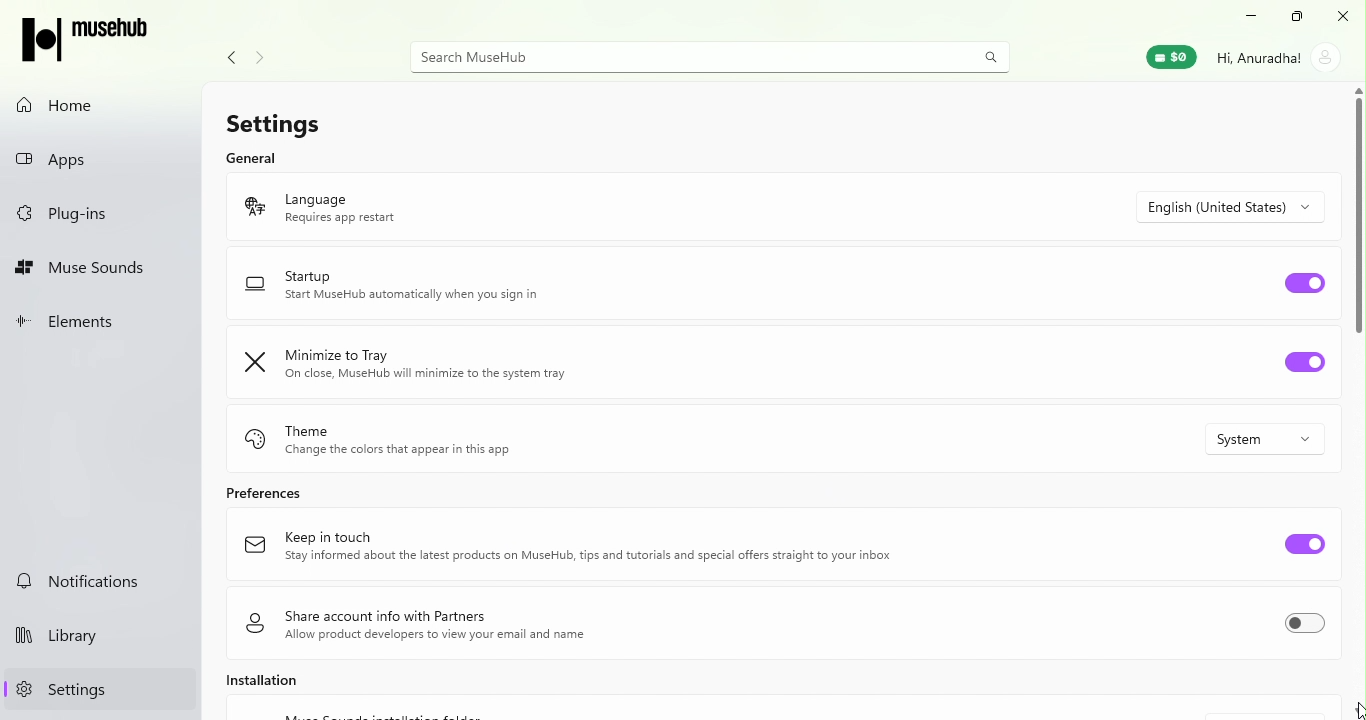 The width and height of the screenshot is (1366, 720). What do you see at coordinates (1301, 544) in the screenshot?
I see `Toggle` at bounding box center [1301, 544].